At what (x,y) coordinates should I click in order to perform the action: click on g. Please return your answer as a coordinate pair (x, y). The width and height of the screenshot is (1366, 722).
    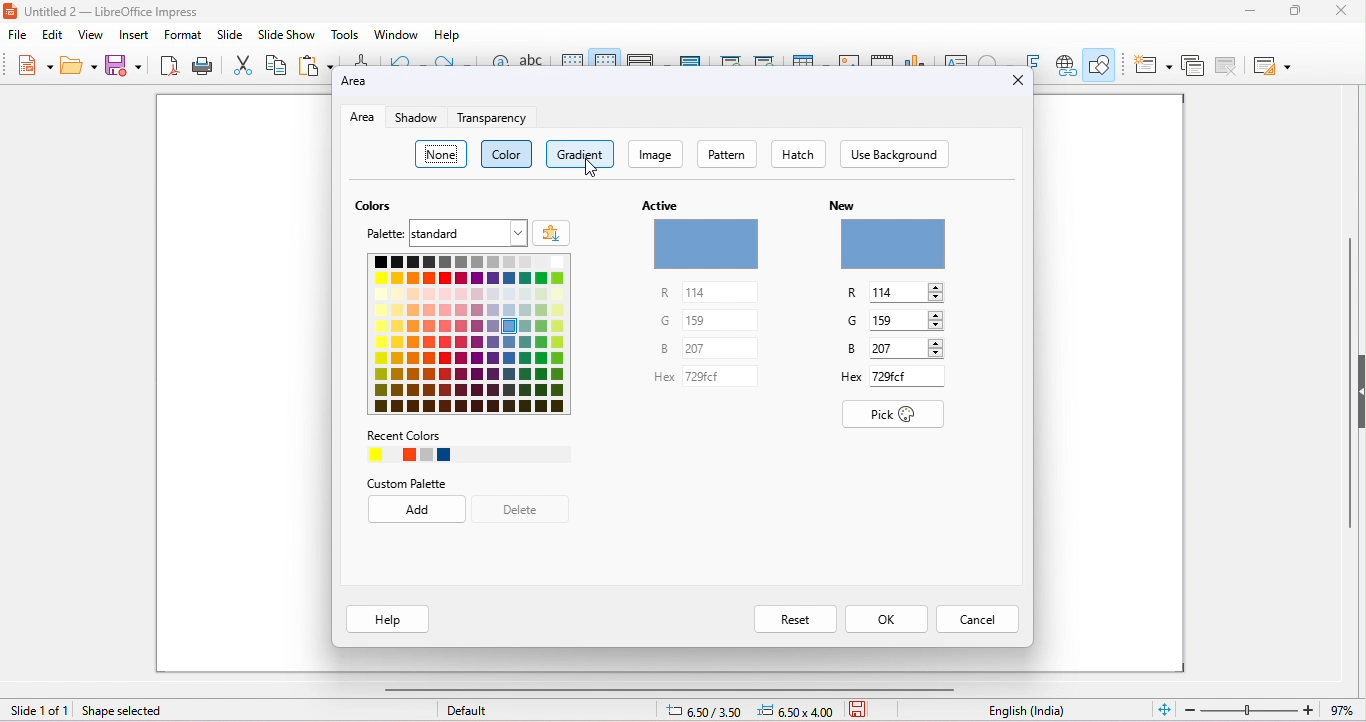
    Looking at the image, I should click on (852, 321).